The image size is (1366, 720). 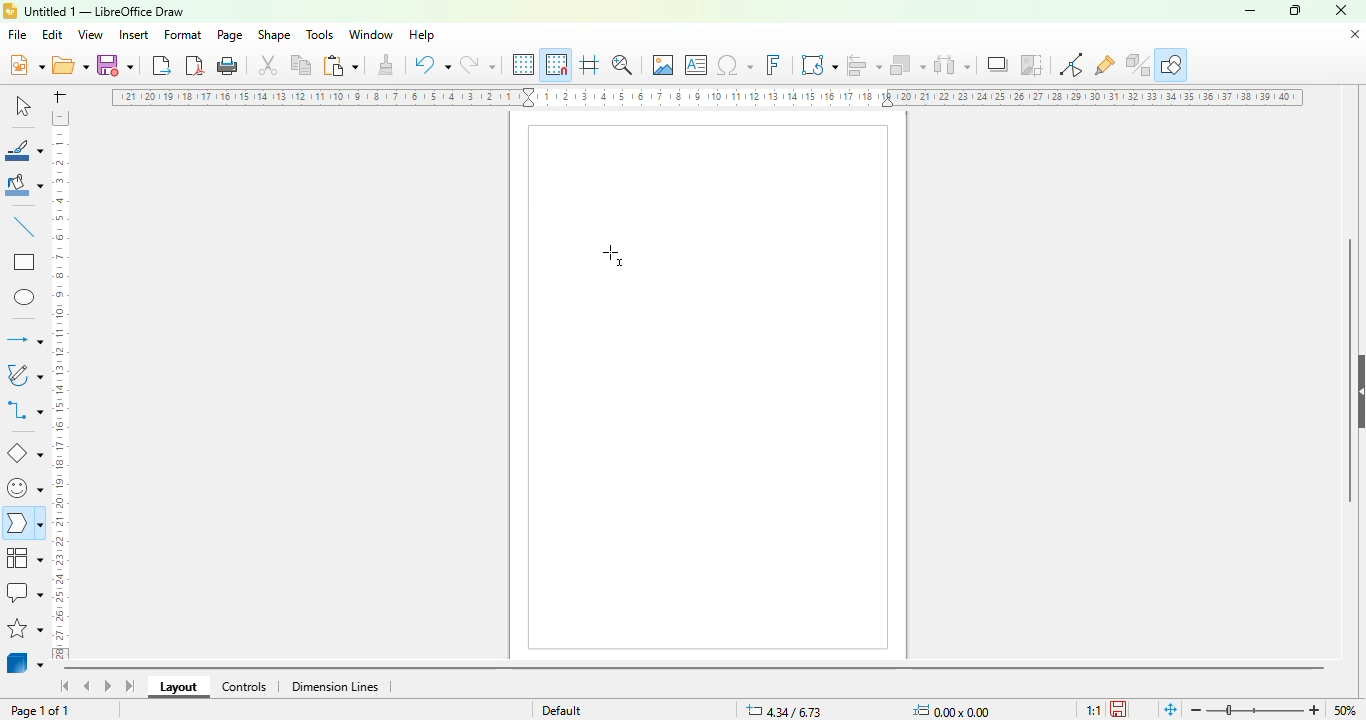 I want to click on show gluepoint functions, so click(x=1104, y=66).